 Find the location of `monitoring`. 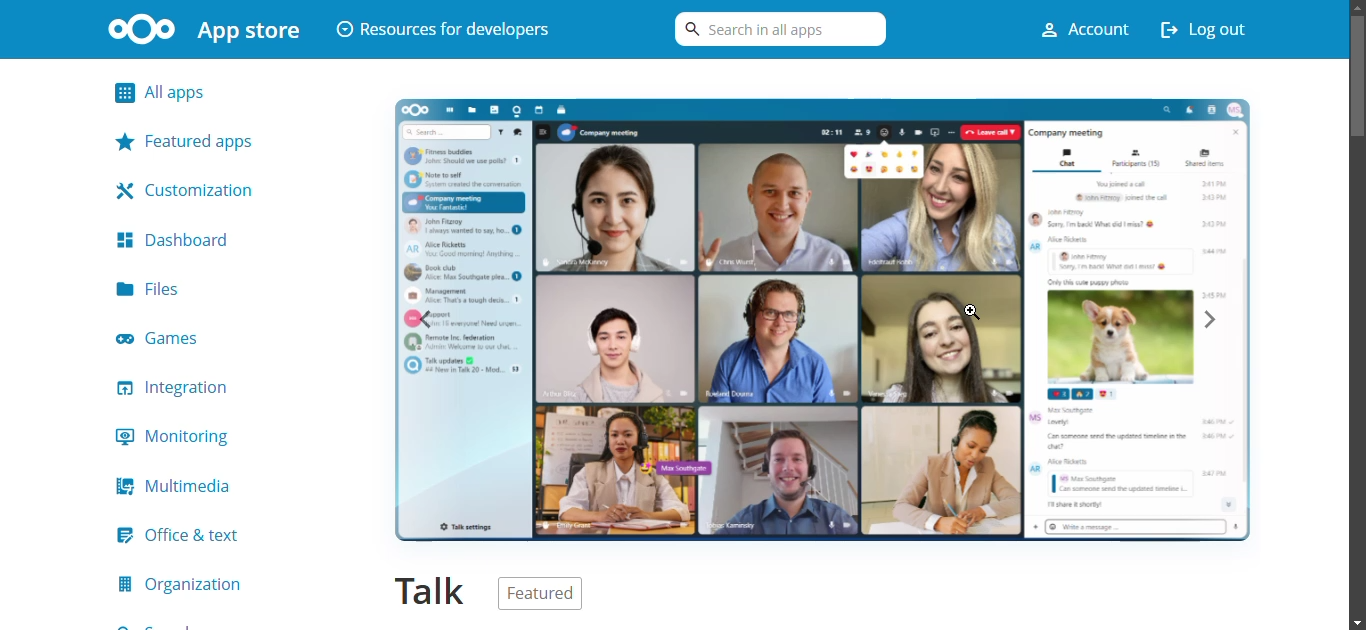

monitoring is located at coordinates (179, 438).